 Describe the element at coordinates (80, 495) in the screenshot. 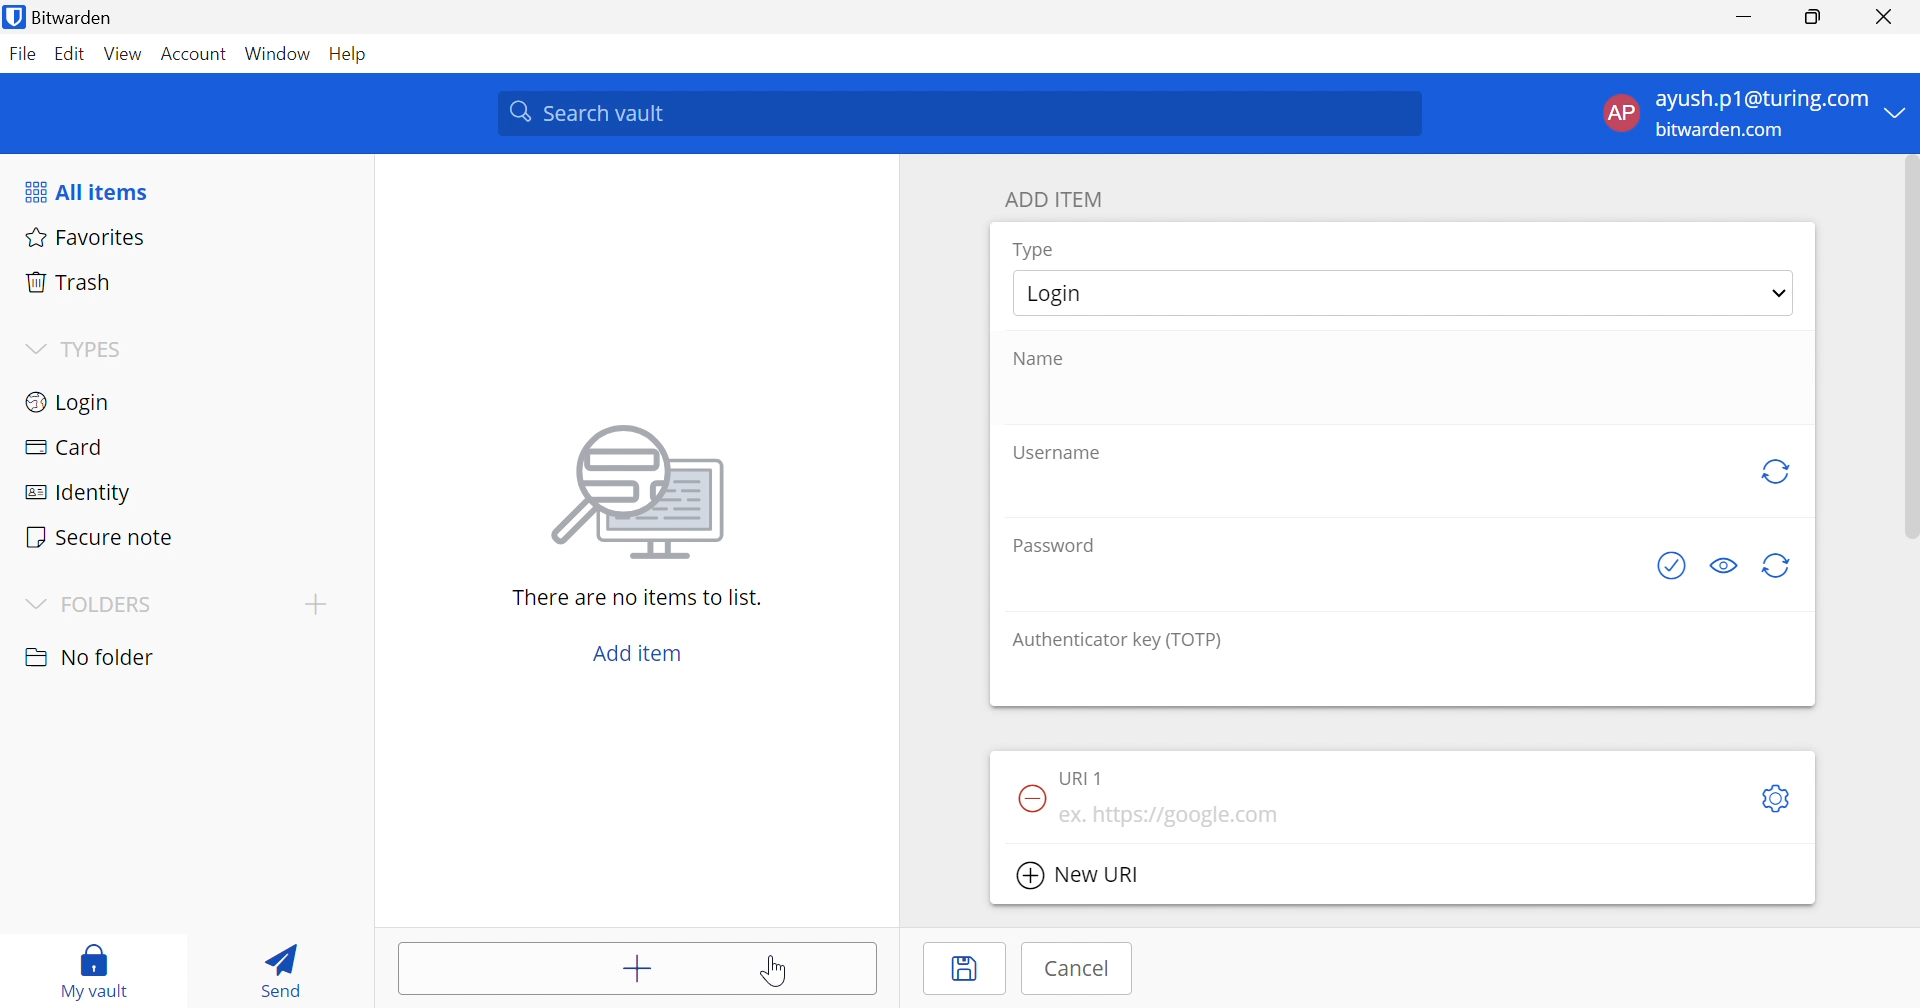

I see `Identity` at that location.